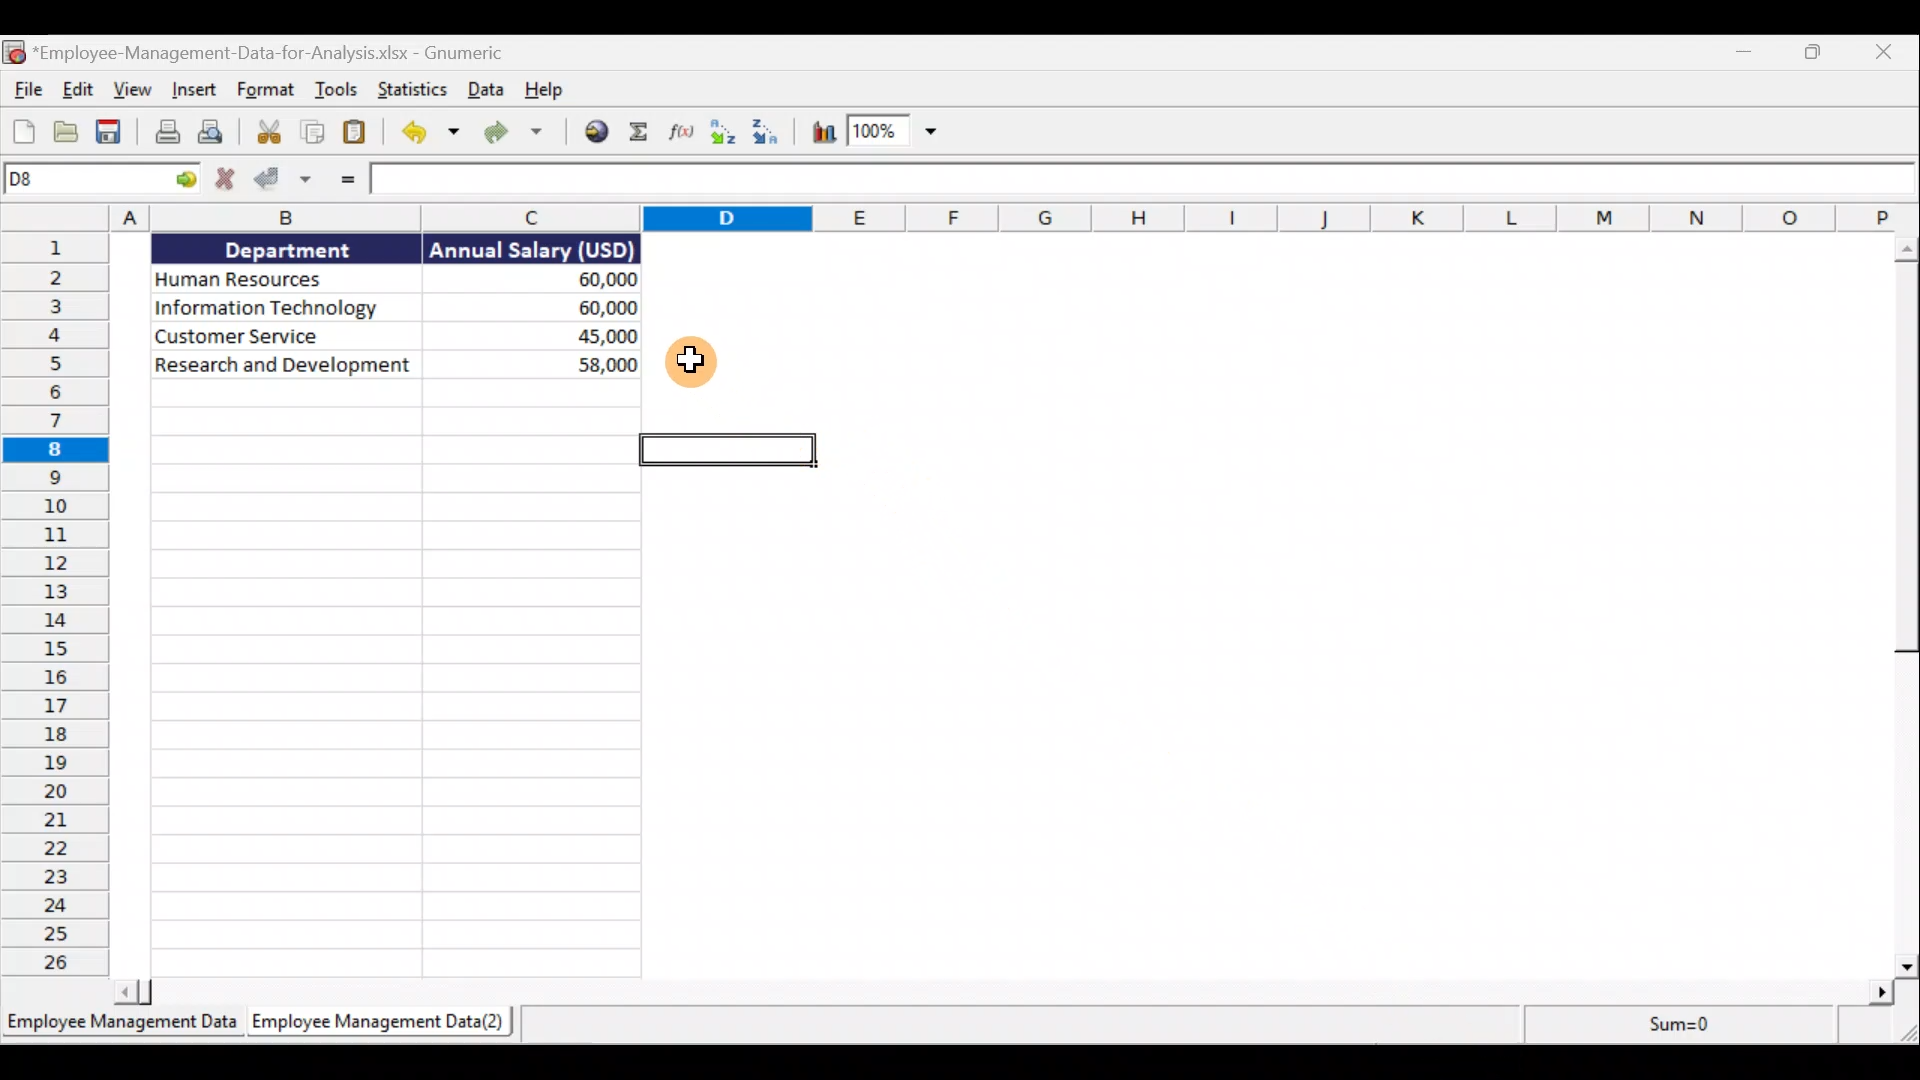  What do you see at coordinates (356, 131) in the screenshot?
I see `Paste` at bounding box center [356, 131].